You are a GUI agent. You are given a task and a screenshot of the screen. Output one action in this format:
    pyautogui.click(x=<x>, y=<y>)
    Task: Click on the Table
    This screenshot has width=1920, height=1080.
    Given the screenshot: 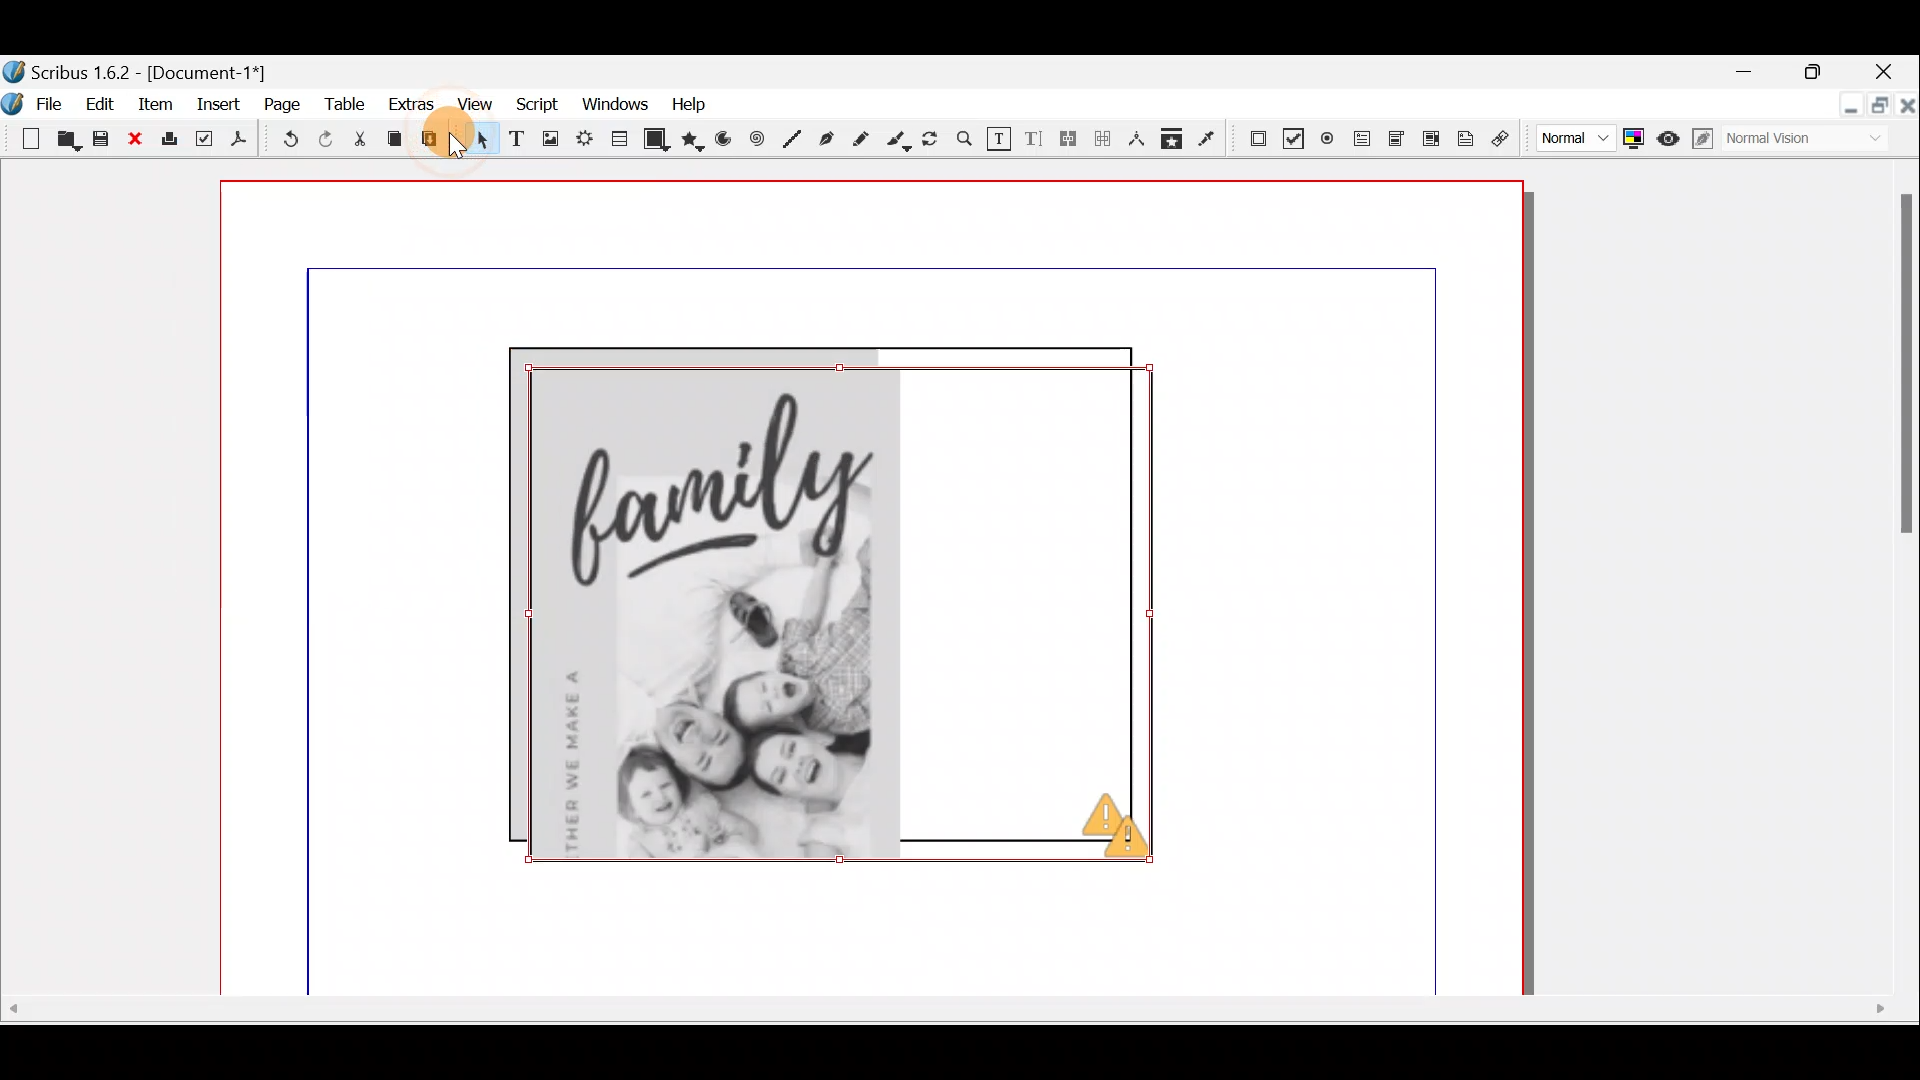 What is the action you would take?
    pyautogui.click(x=344, y=109)
    